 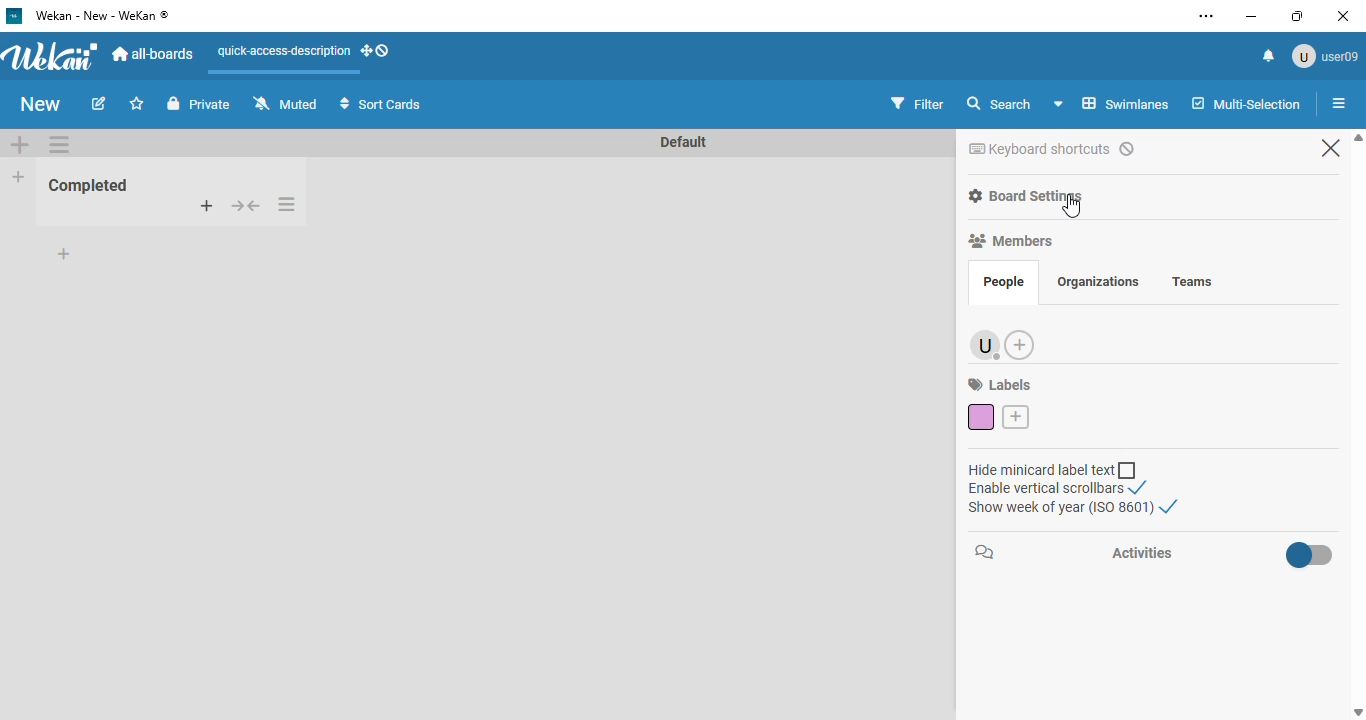 I want to click on private, so click(x=200, y=104).